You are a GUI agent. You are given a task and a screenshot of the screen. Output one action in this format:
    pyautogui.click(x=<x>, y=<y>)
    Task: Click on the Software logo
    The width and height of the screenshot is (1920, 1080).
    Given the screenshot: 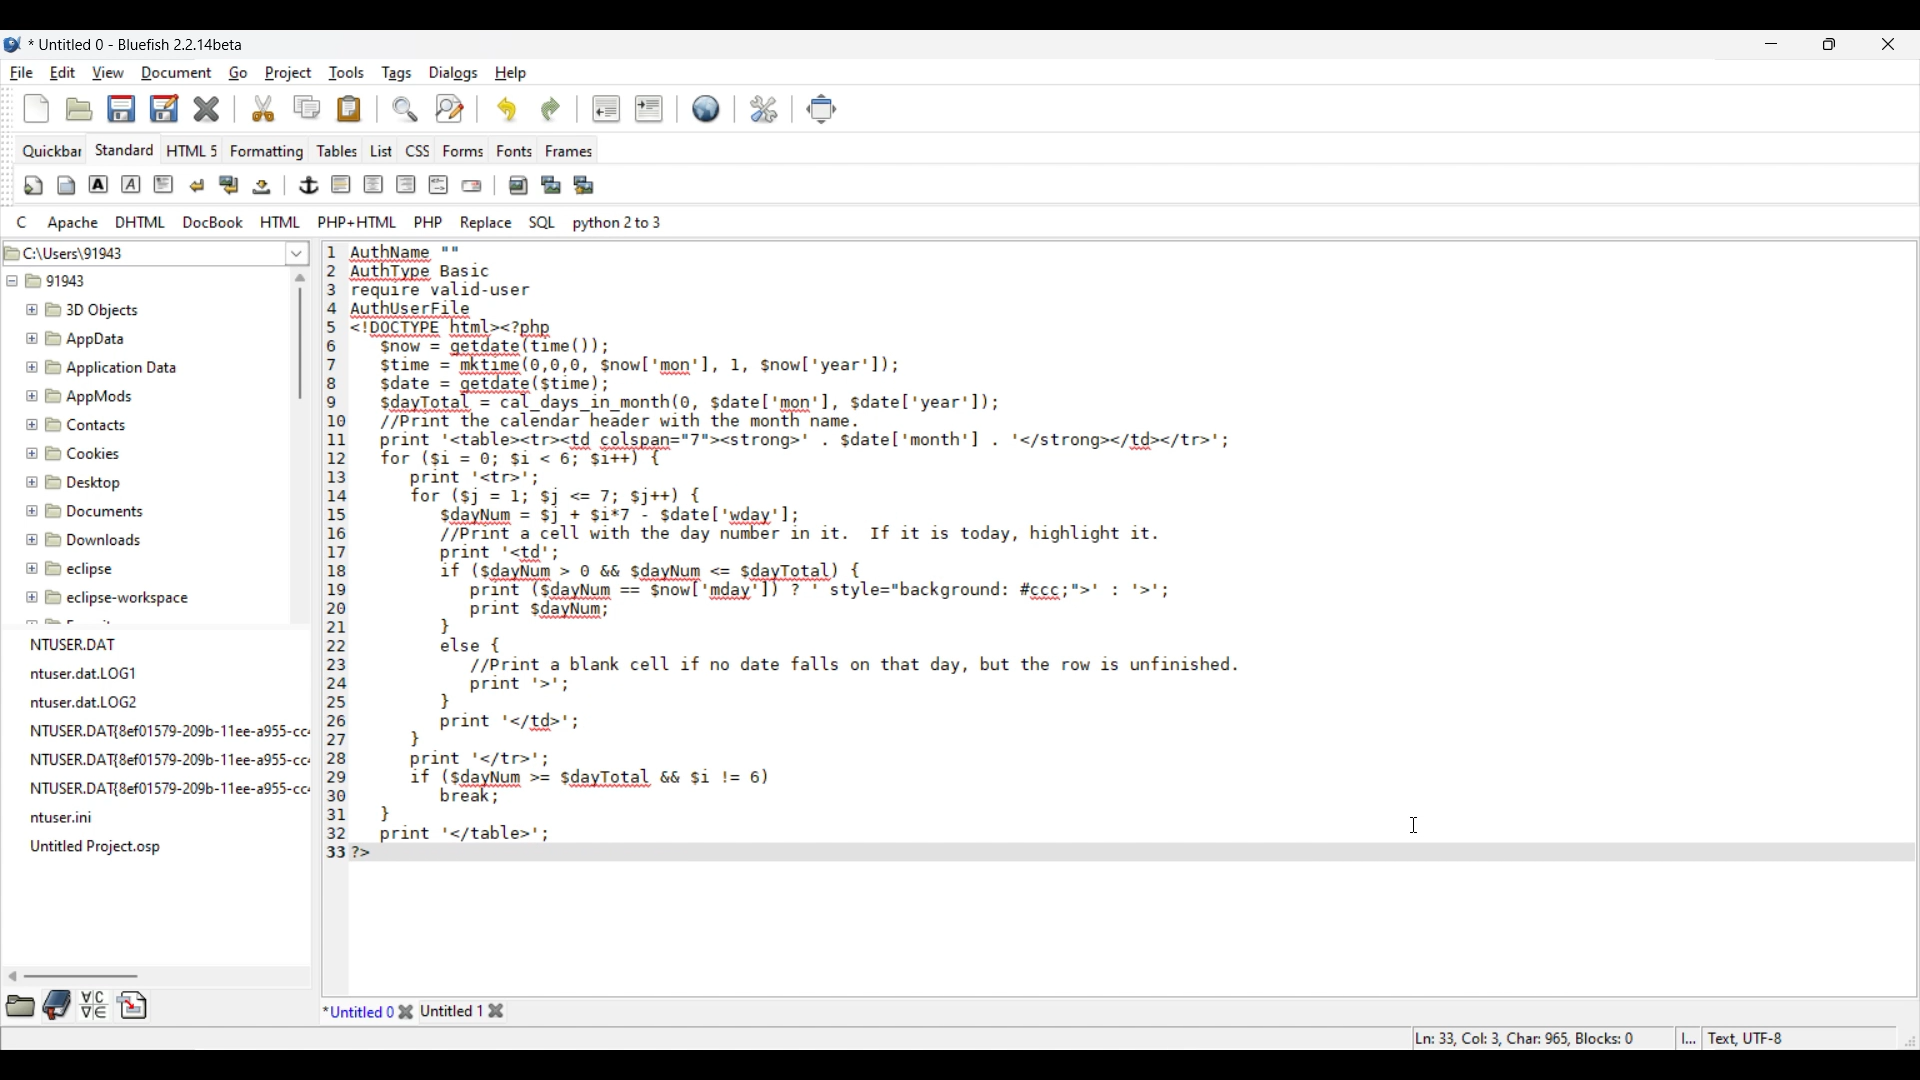 What is the action you would take?
    pyautogui.click(x=13, y=44)
    